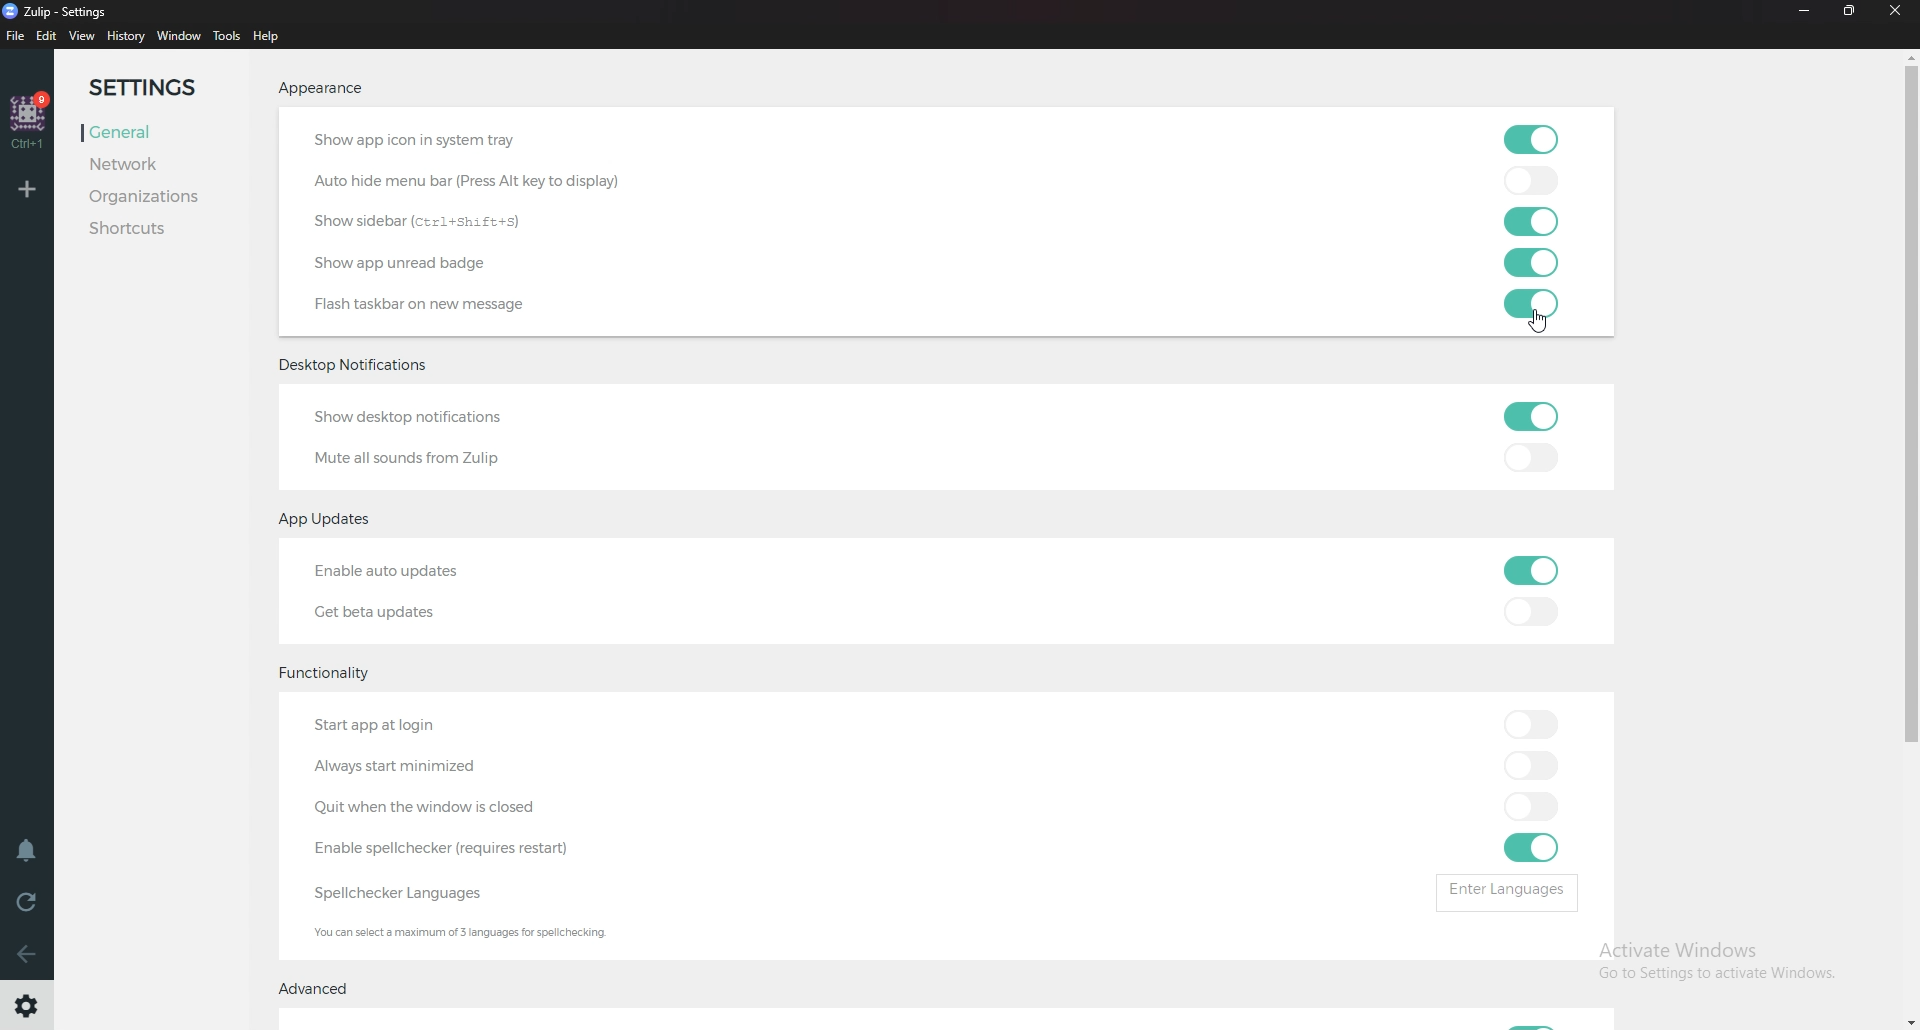 Image resolution: width=1920 pixels, height=1030 pixels. What do you see at coordinates (81, 35) in the screenshot?
I see `View` at bounding box center [81, 35].